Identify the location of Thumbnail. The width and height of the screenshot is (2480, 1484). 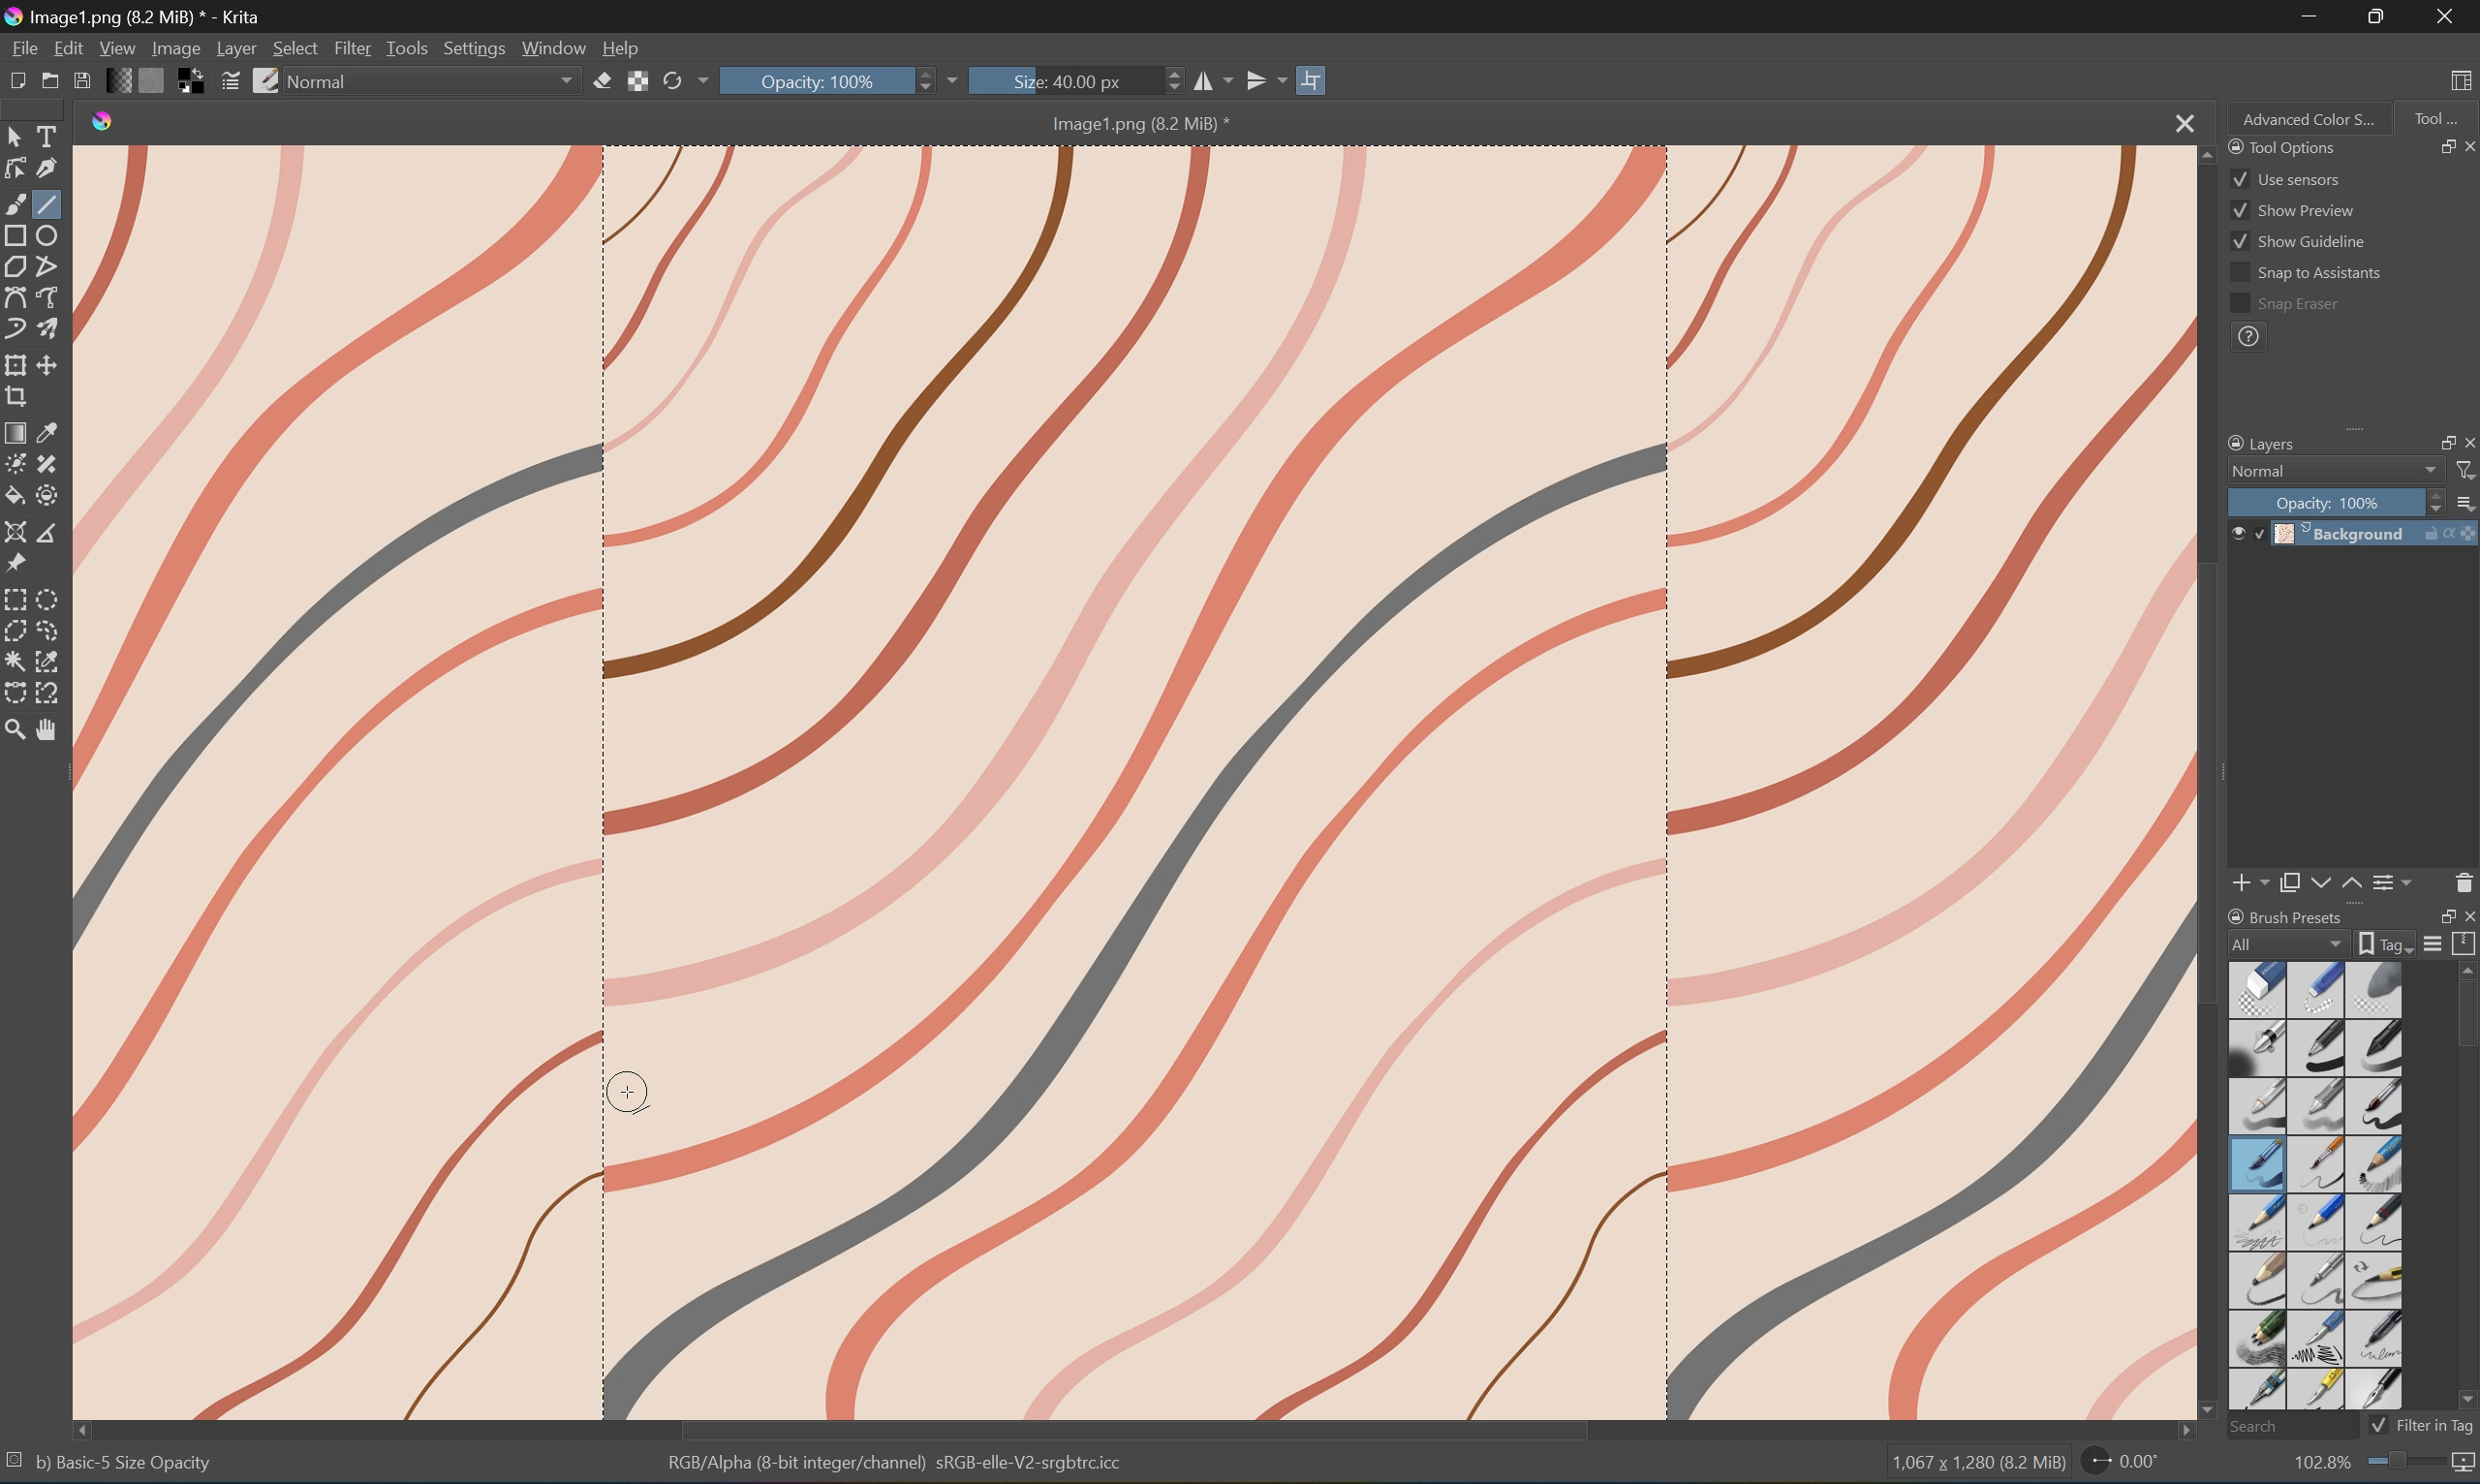
(2464, 501).